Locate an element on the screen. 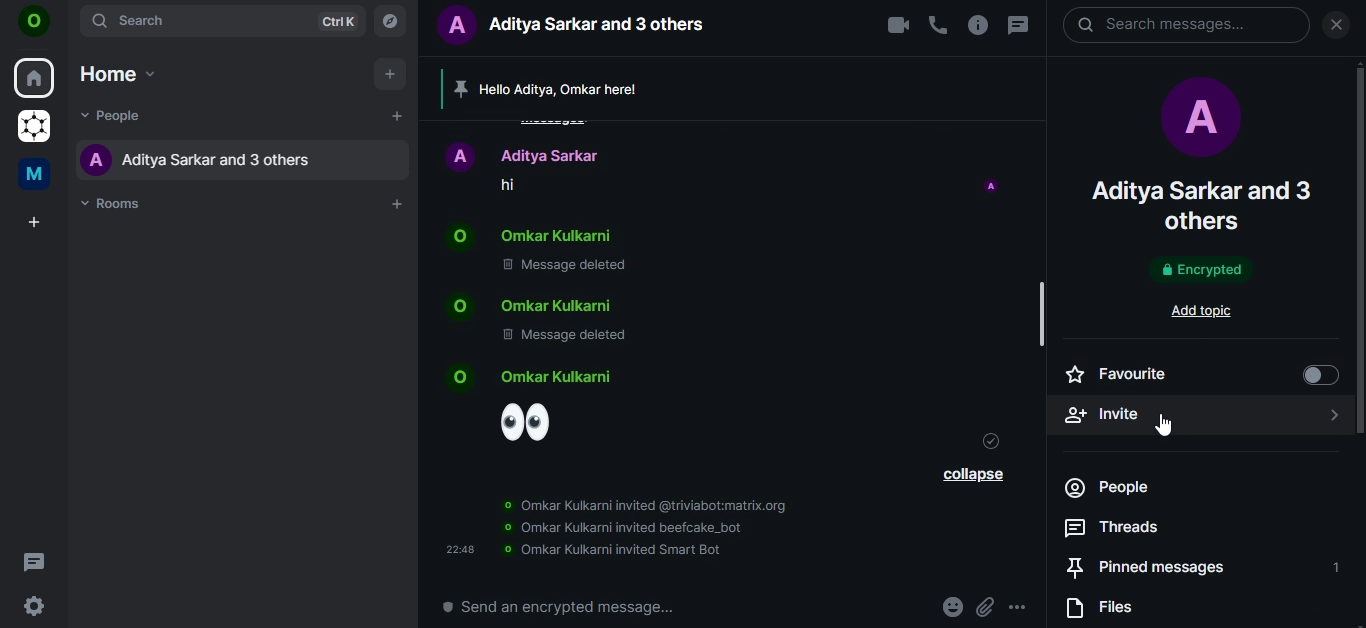  grapheneOS  is located at coordinates (32, 128).